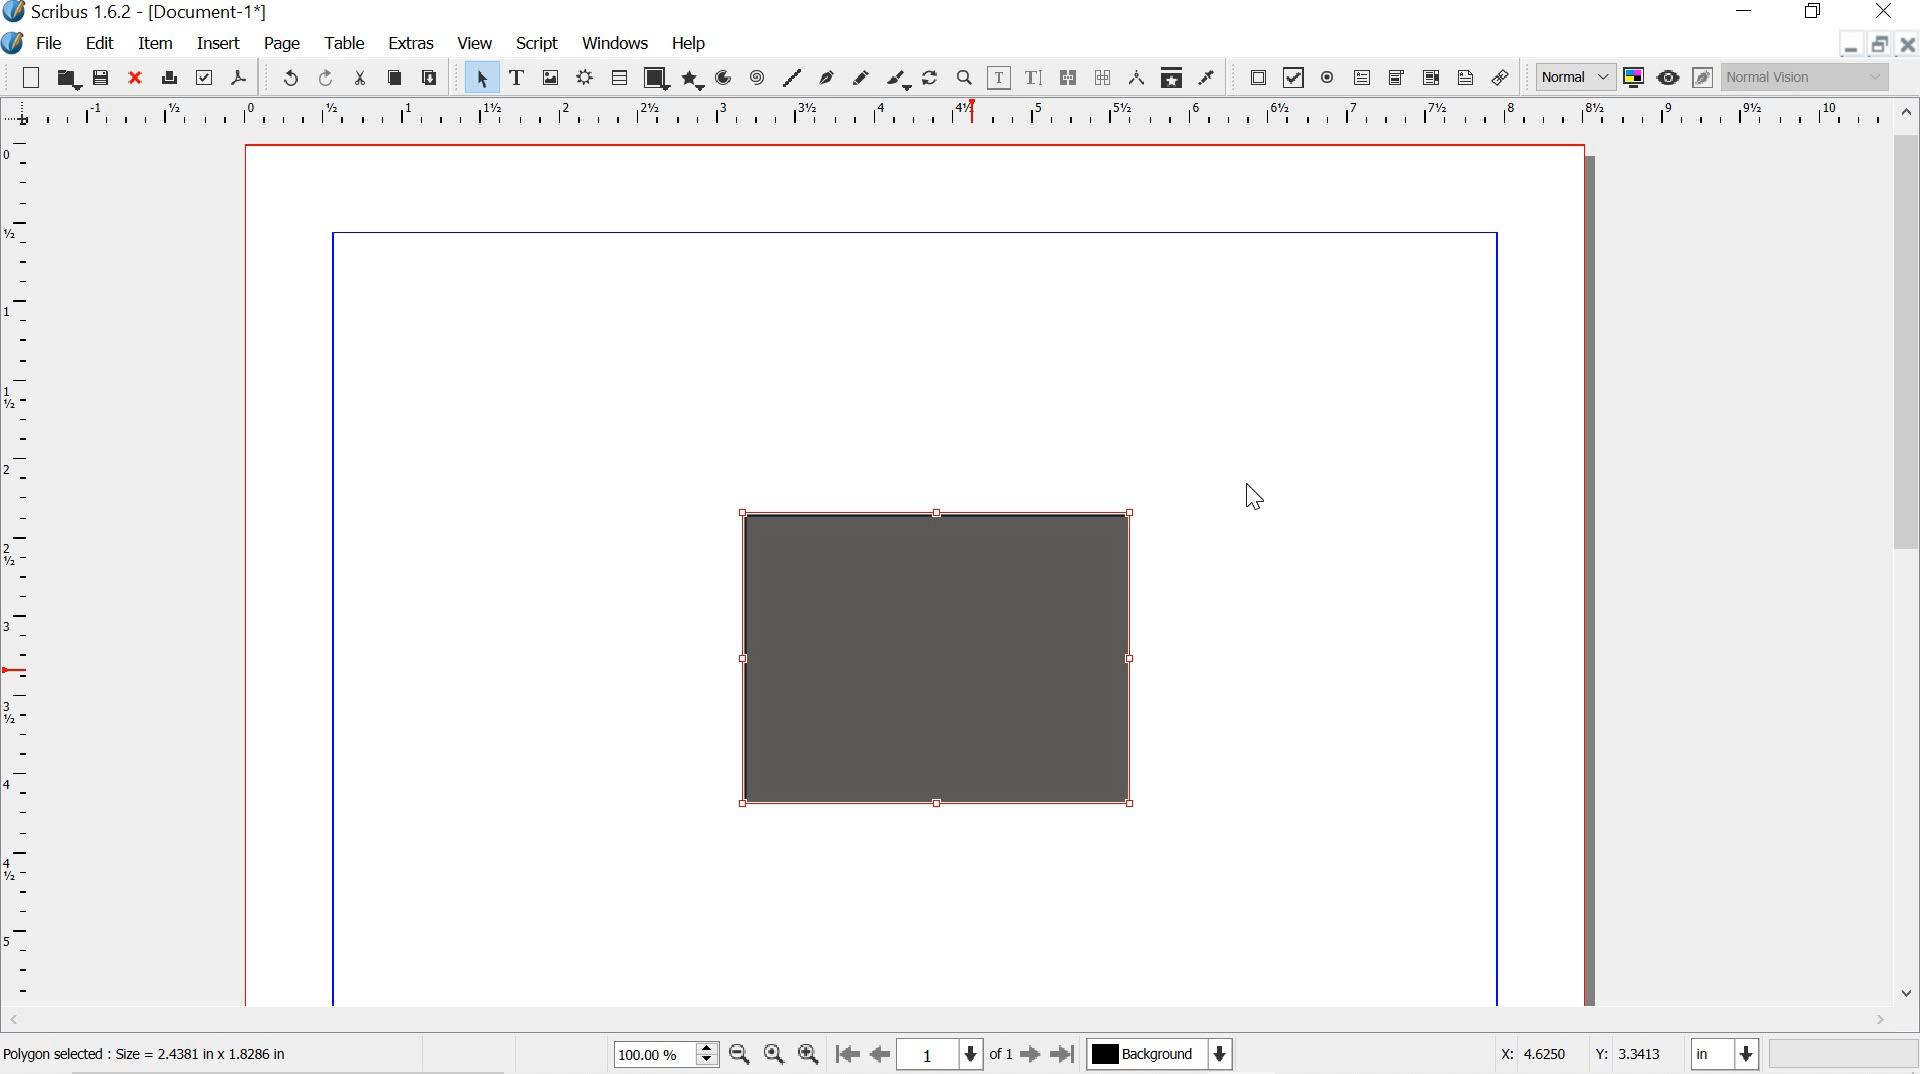  What do you see at coordinates (476, 41) in the screenshot?
I see `view` at bounding box center [476, 41].